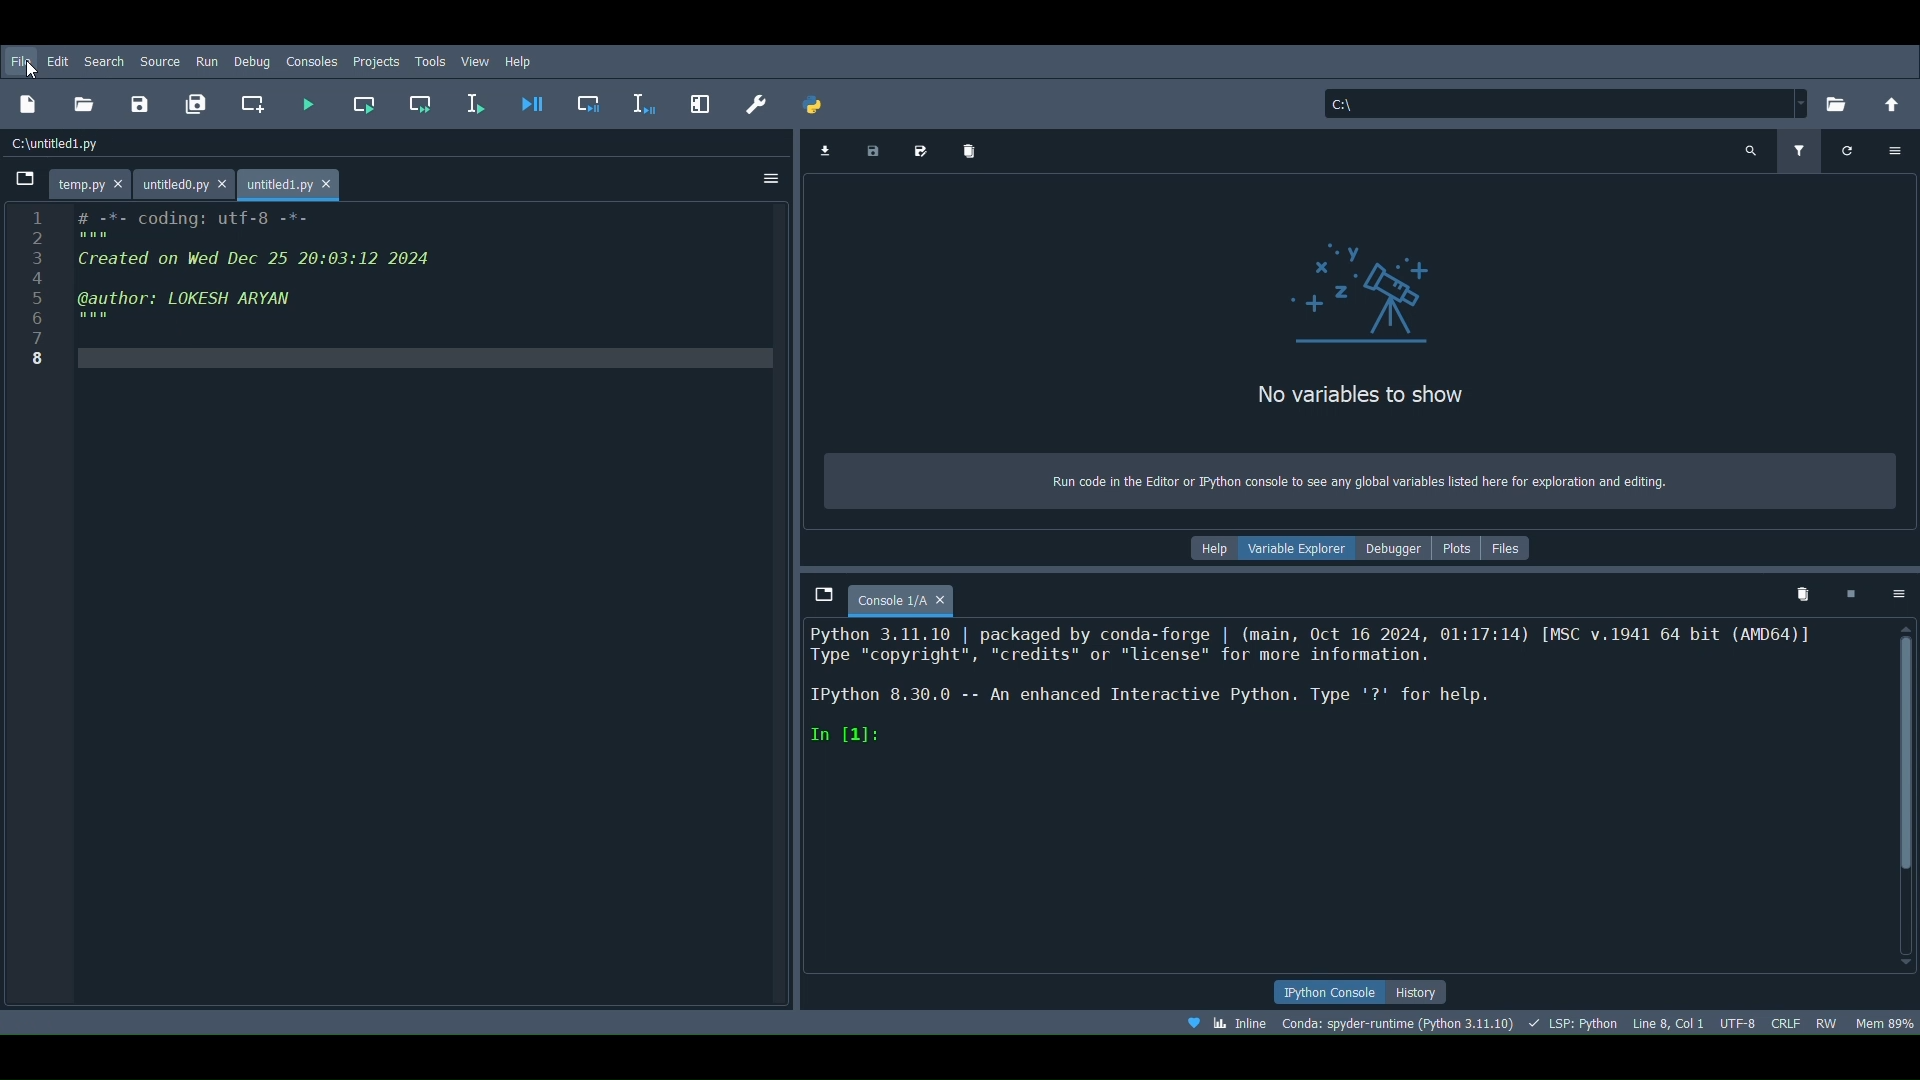 This screenshot has height=1080, width=1920. I want to click on Source, so click(161, 61).